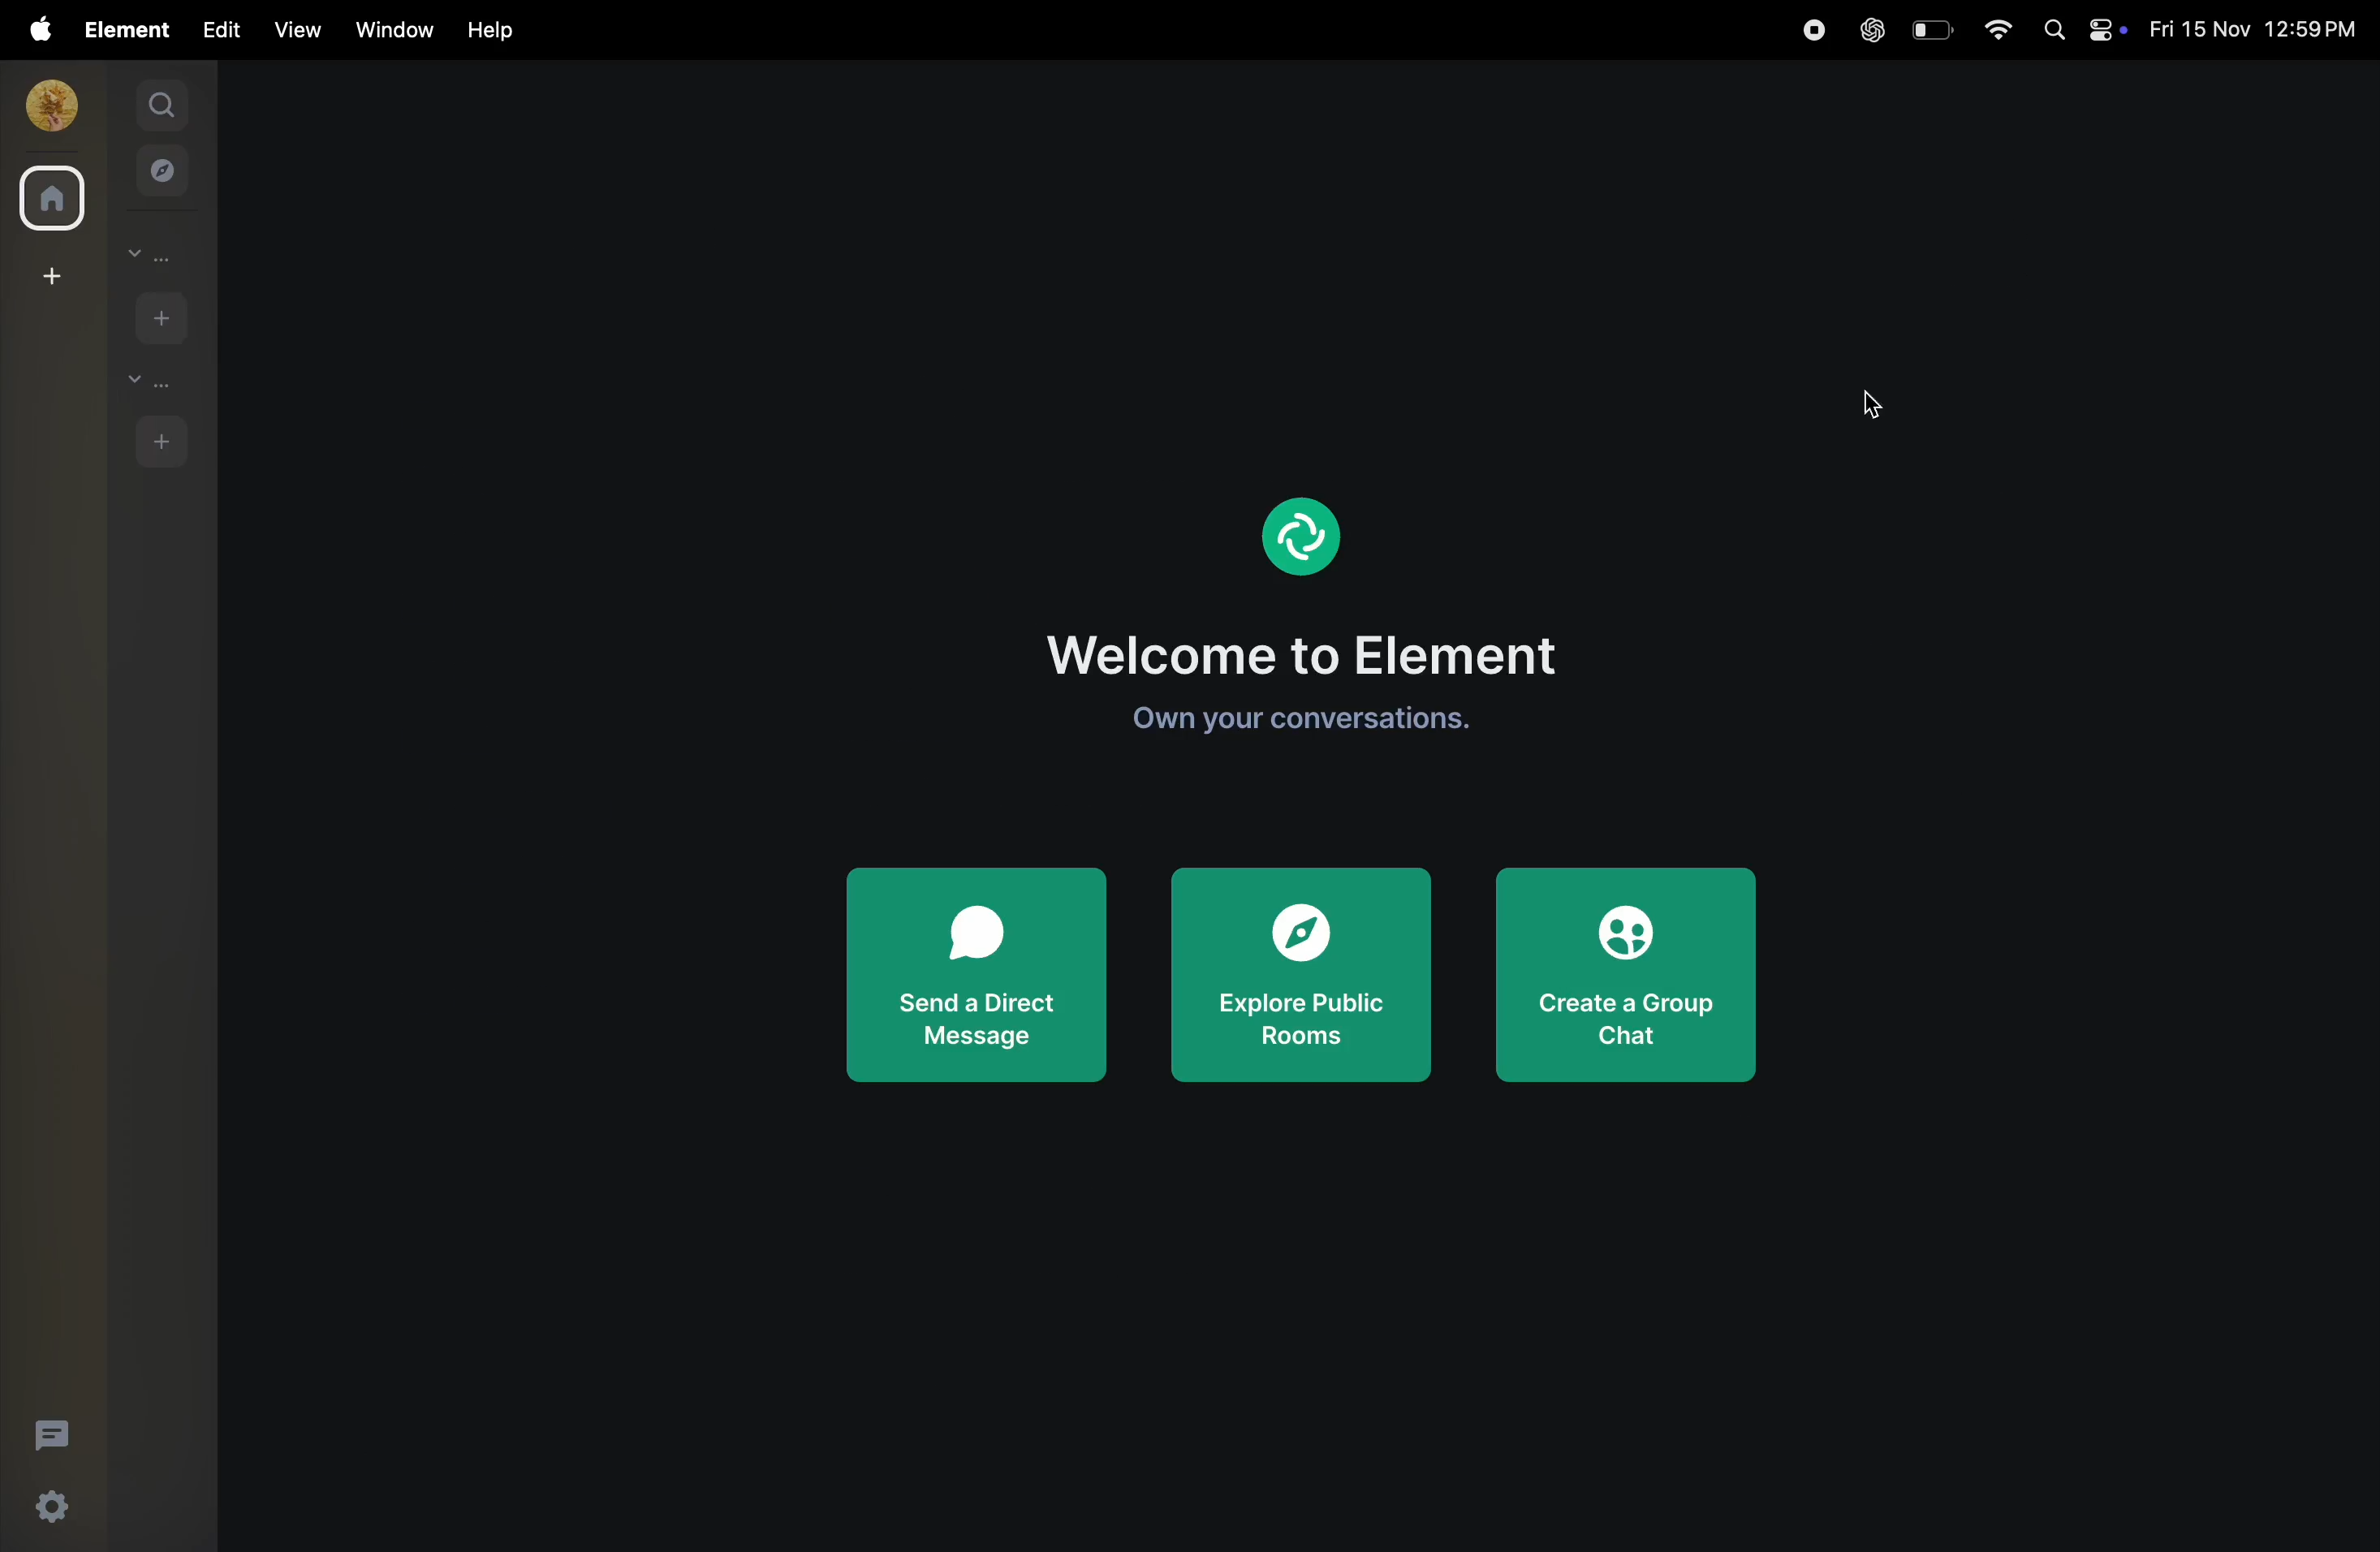  Describe the element at coordinates (106, 105) in the screenshot. I see `expand` at that location.